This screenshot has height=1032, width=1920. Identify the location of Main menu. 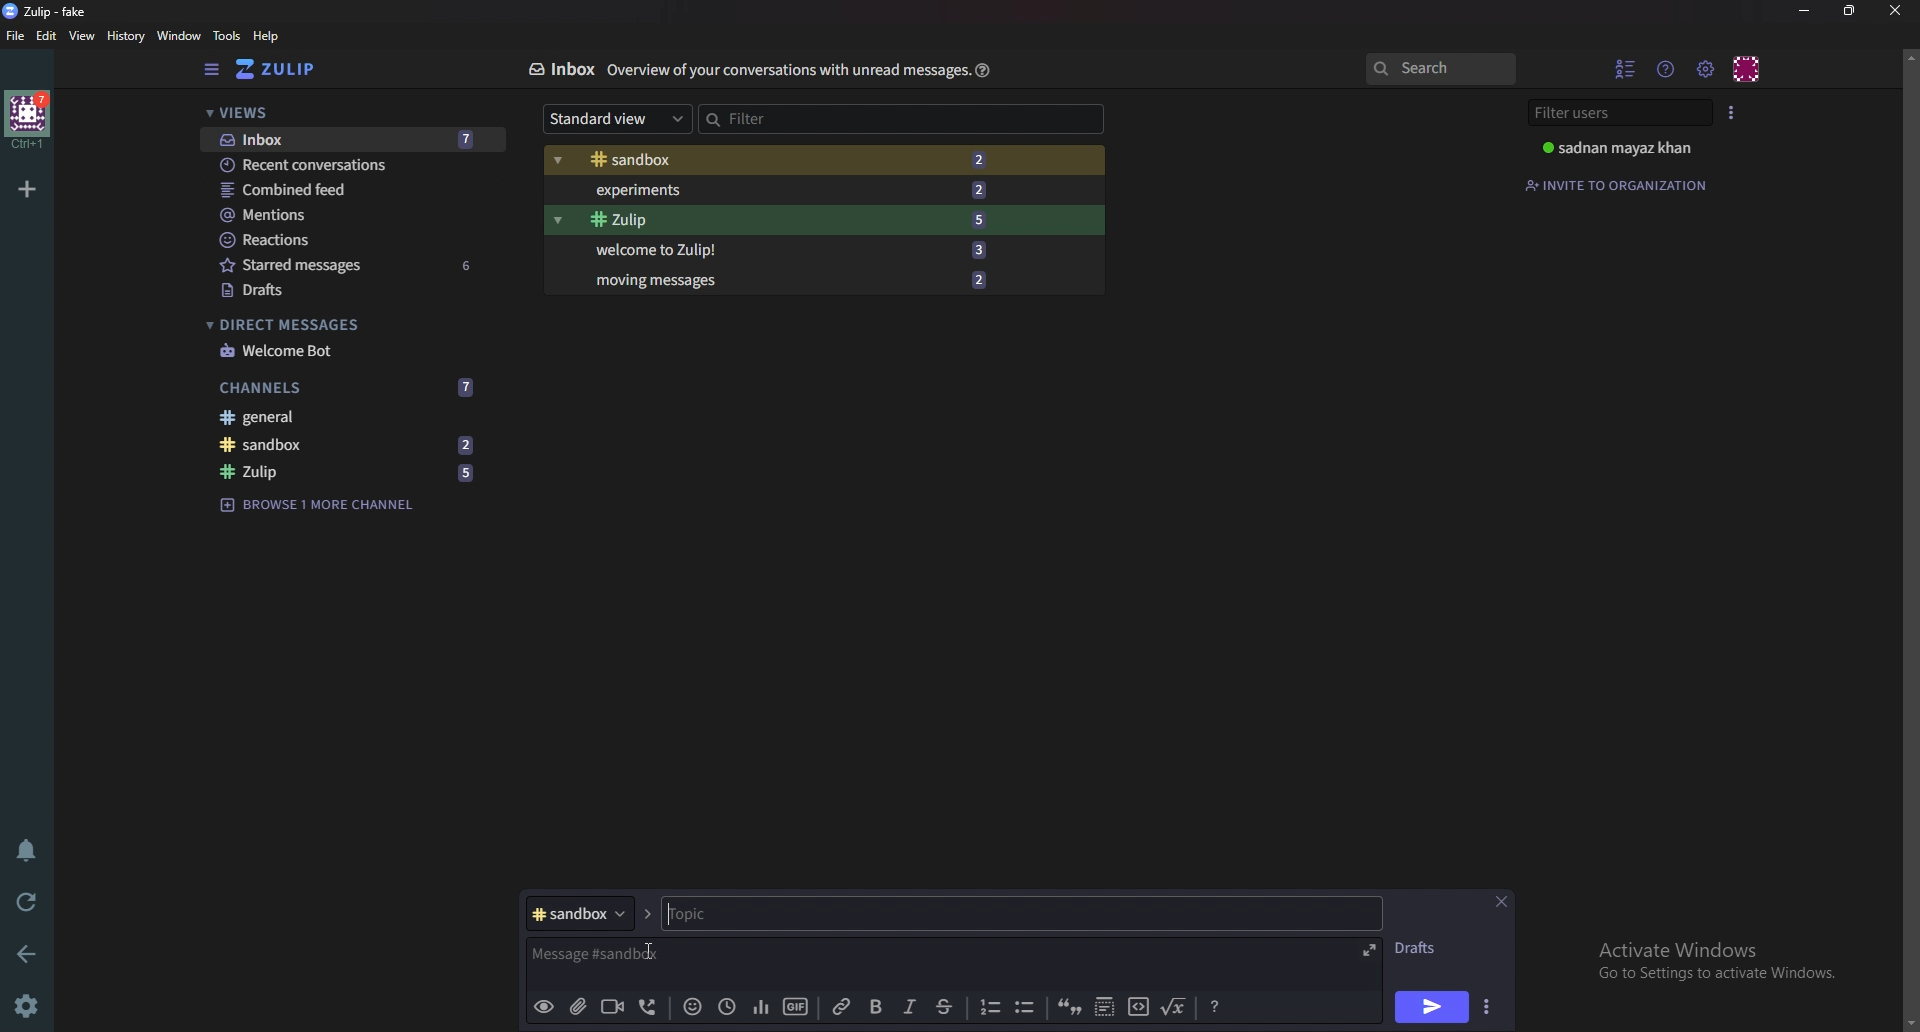
(1705, 70).